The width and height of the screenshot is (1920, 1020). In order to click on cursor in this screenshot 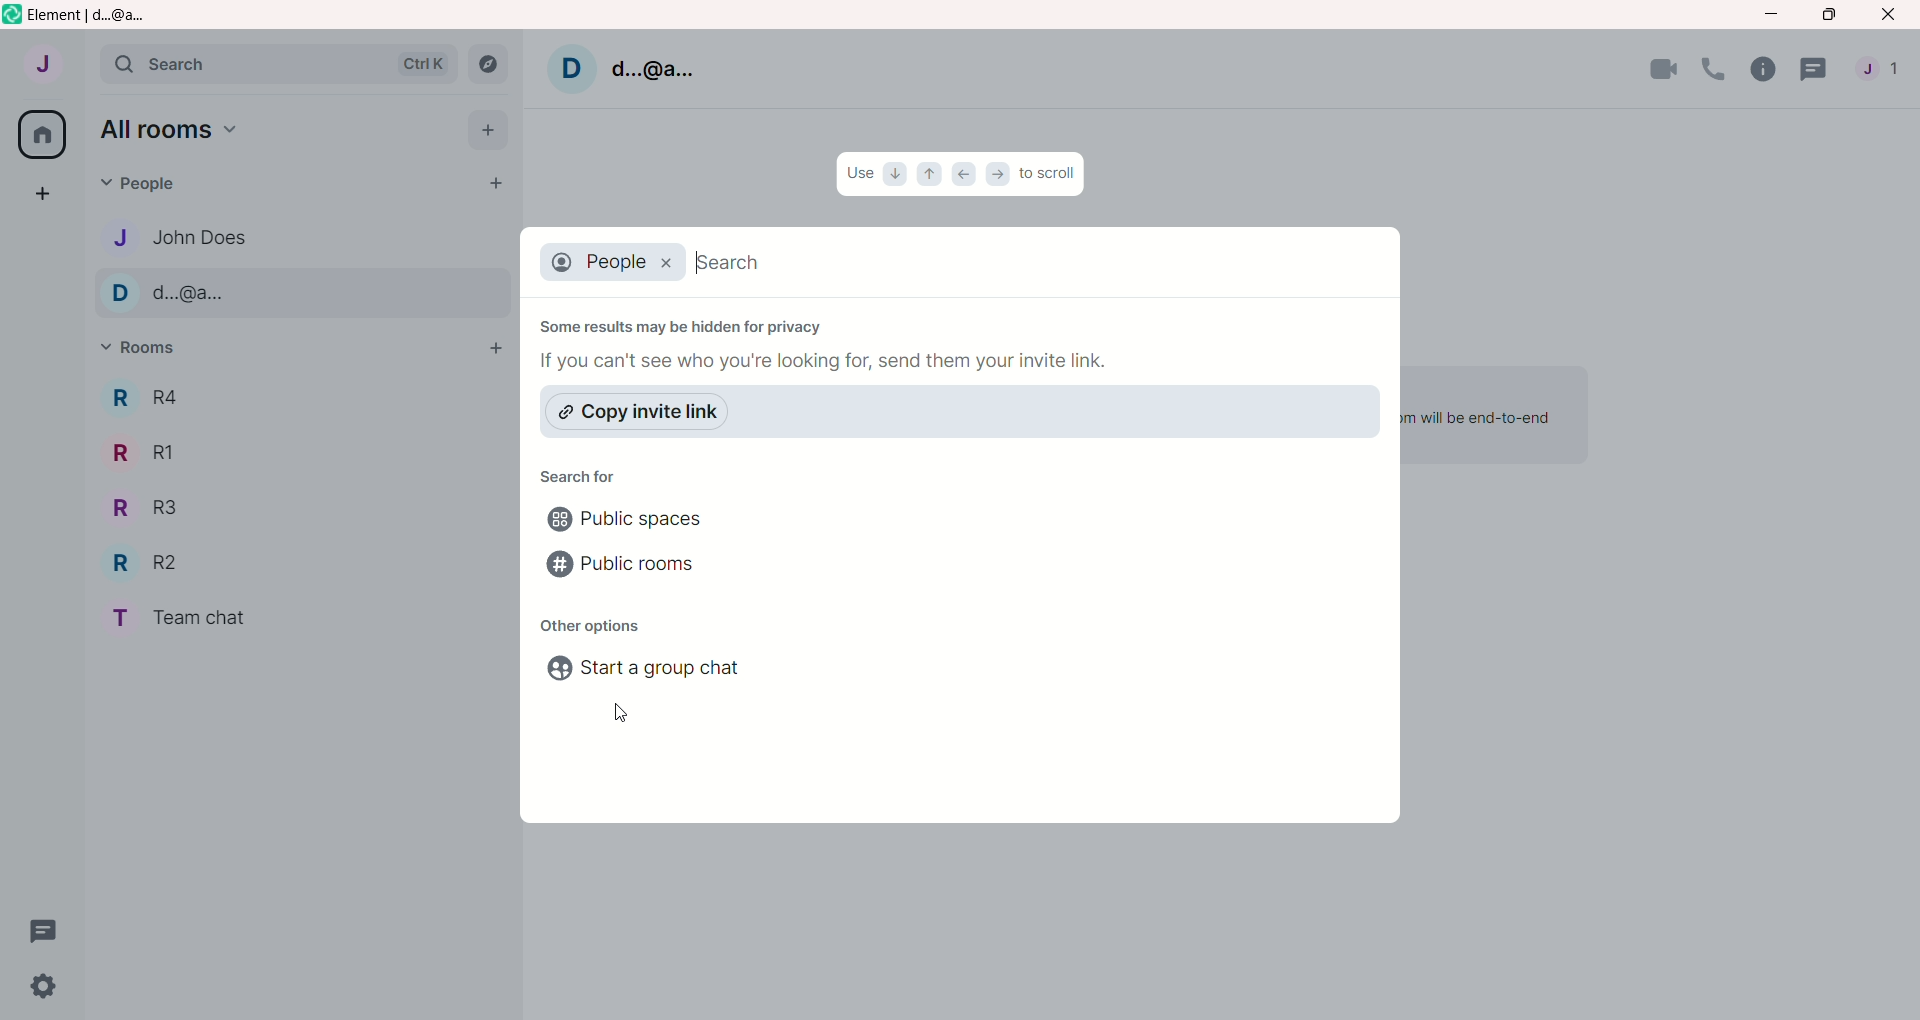, I will do `click(627, 713)`.